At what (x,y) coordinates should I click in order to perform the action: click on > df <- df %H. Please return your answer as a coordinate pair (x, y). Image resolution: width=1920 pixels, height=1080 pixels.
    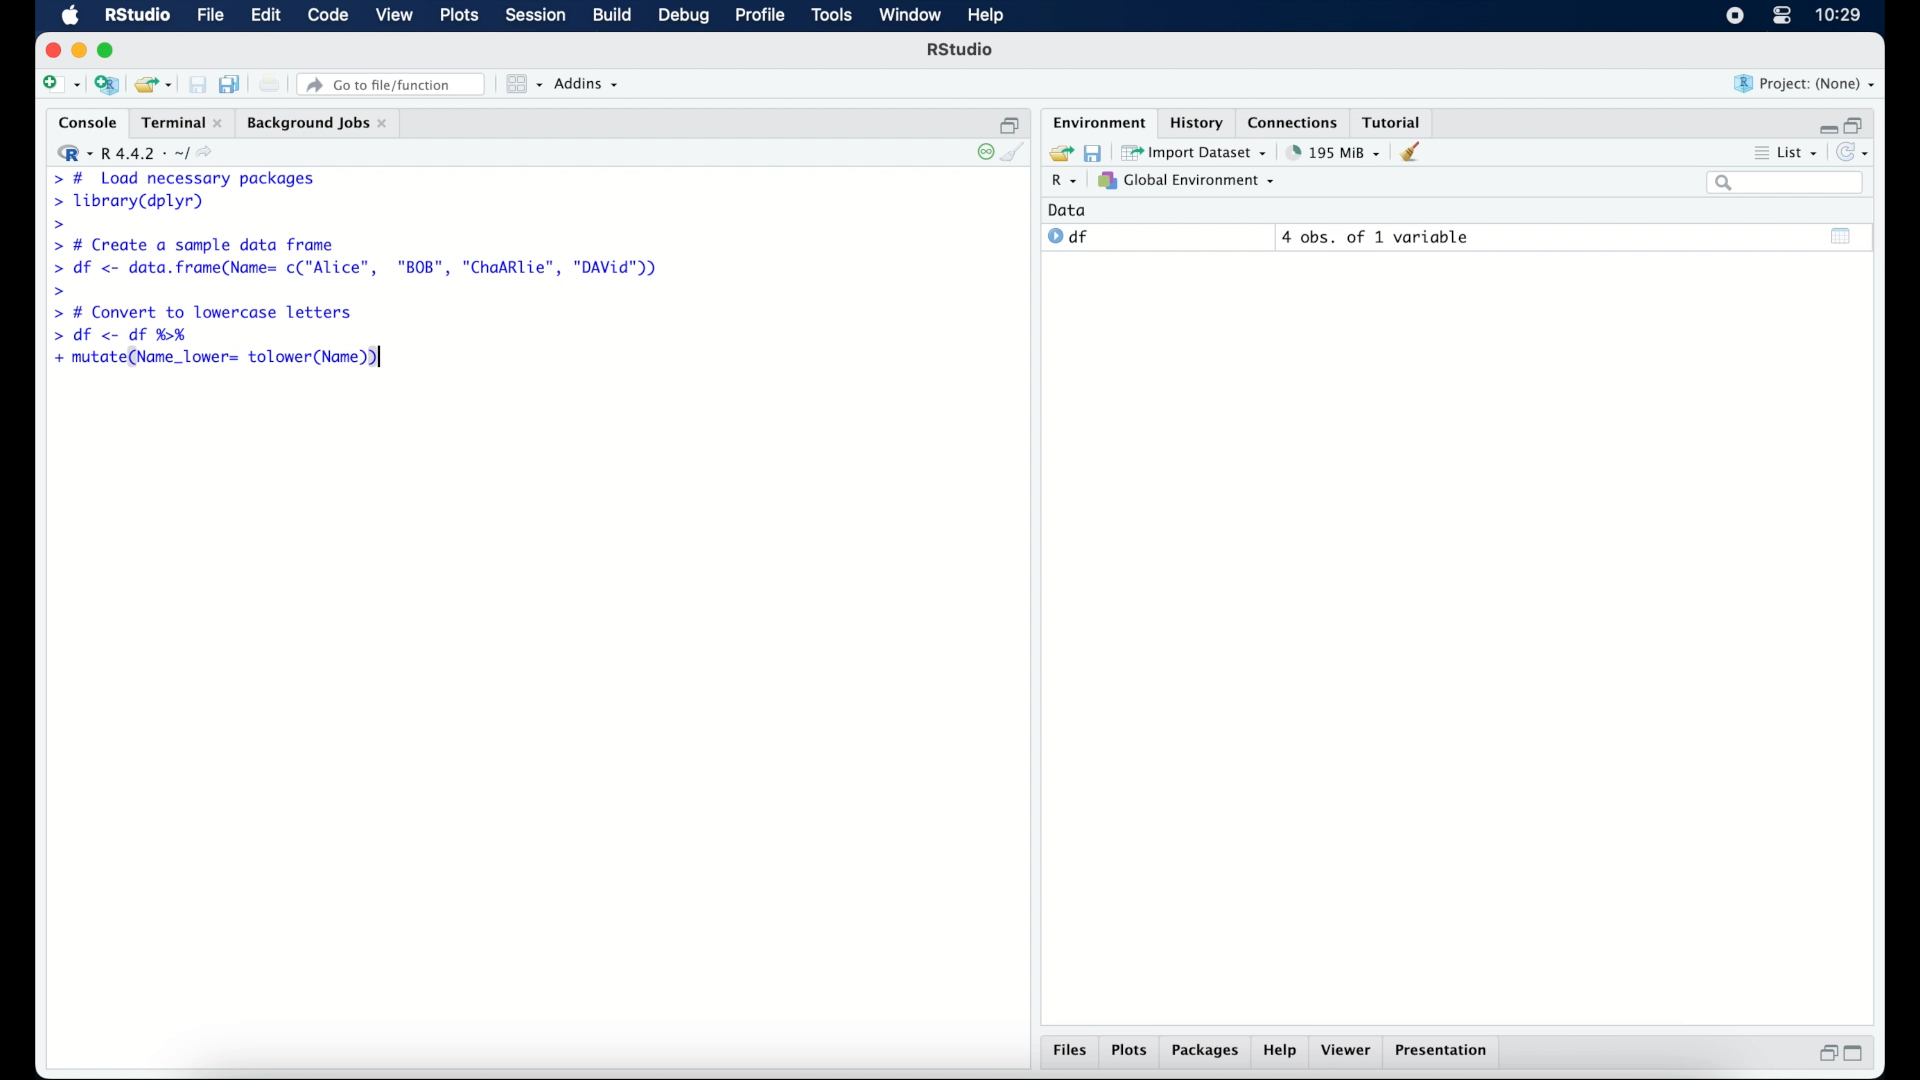
    Looking at the image, I should click on (126, 337).